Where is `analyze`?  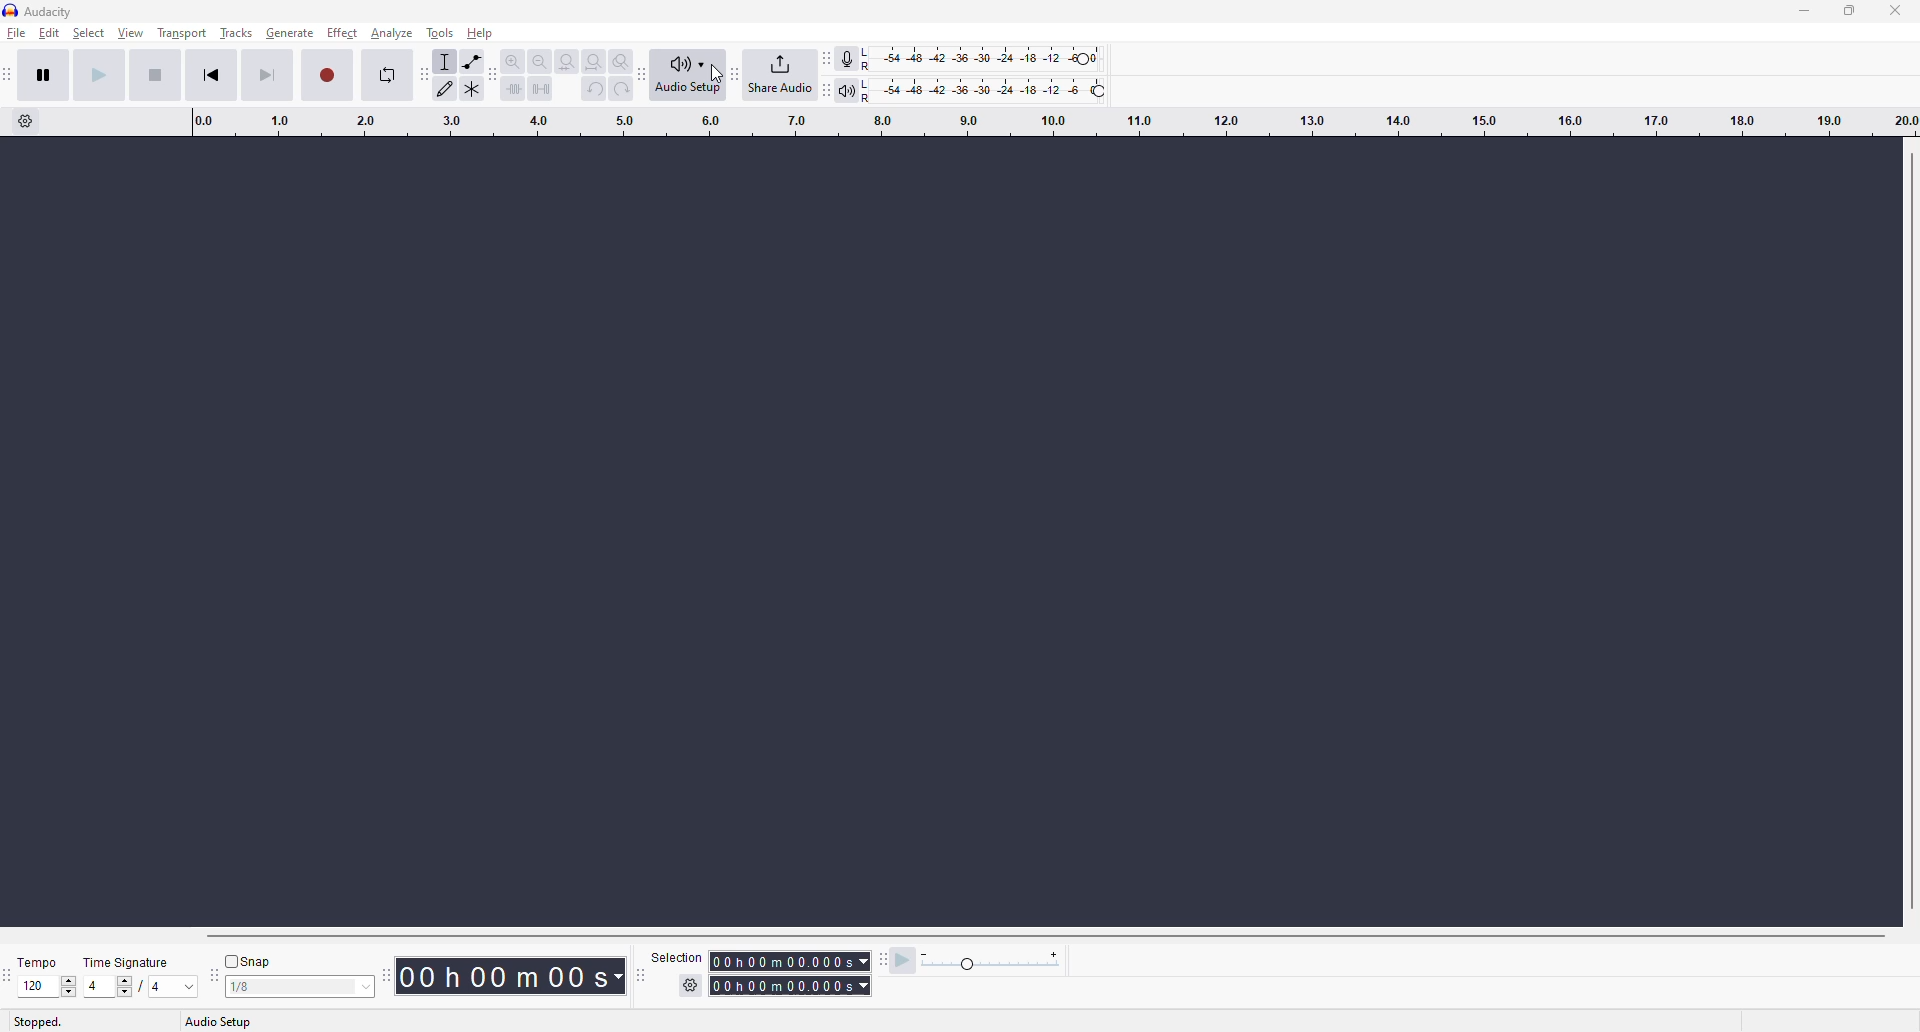
analyze is located at coordinates (388, 35).